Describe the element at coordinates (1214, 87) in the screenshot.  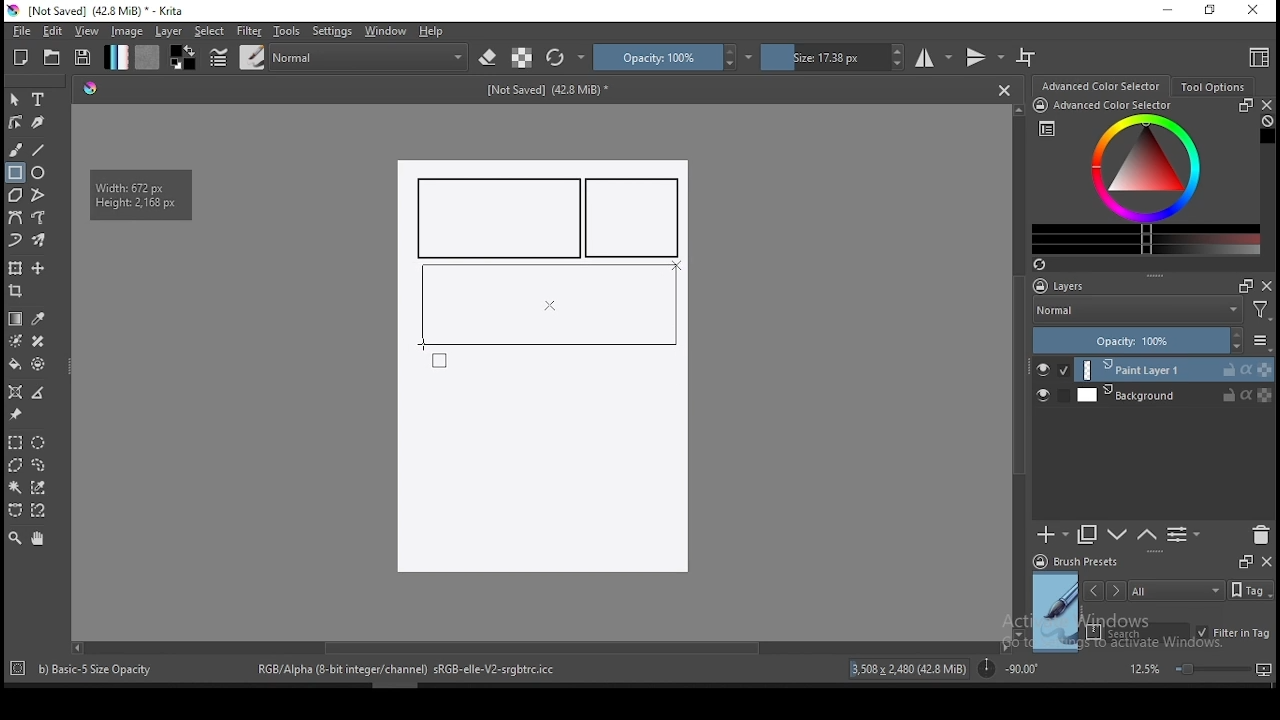
I see `tool options` at that location.